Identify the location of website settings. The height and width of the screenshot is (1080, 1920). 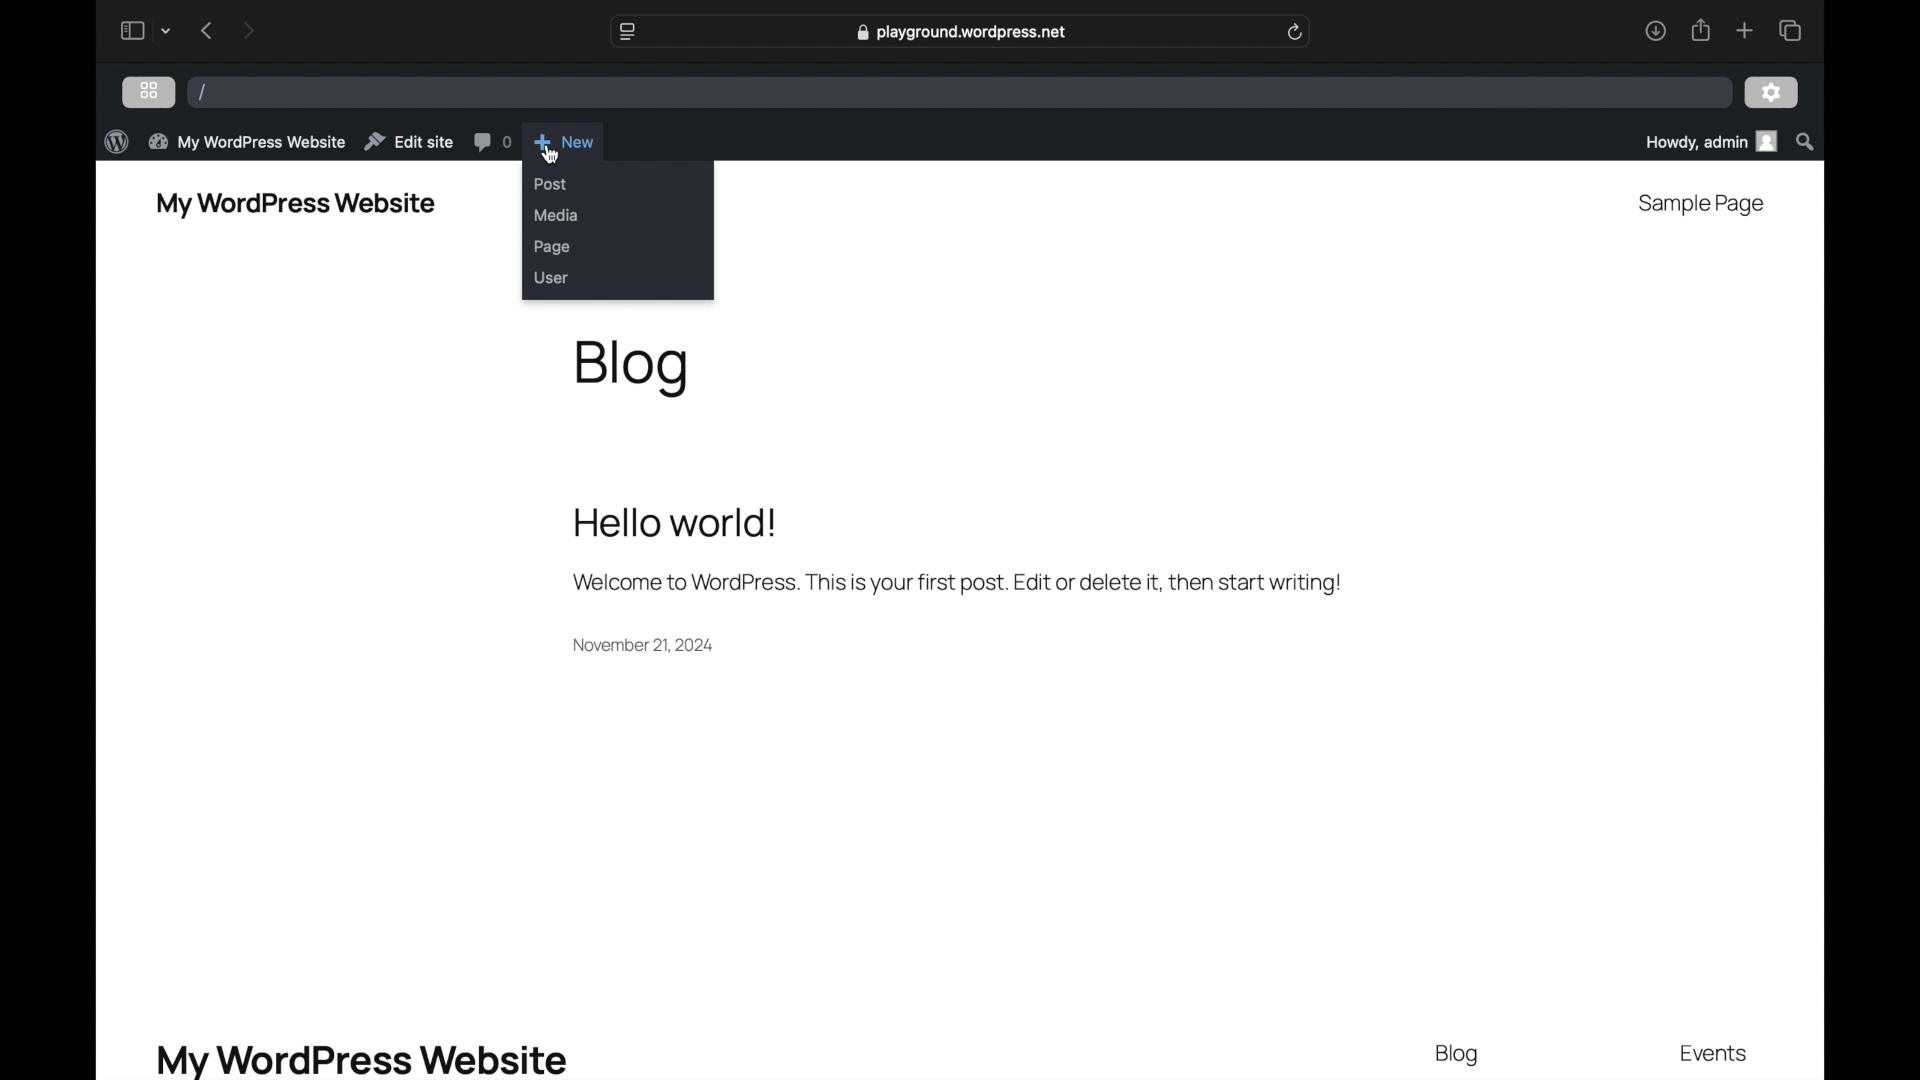
(628, 32).